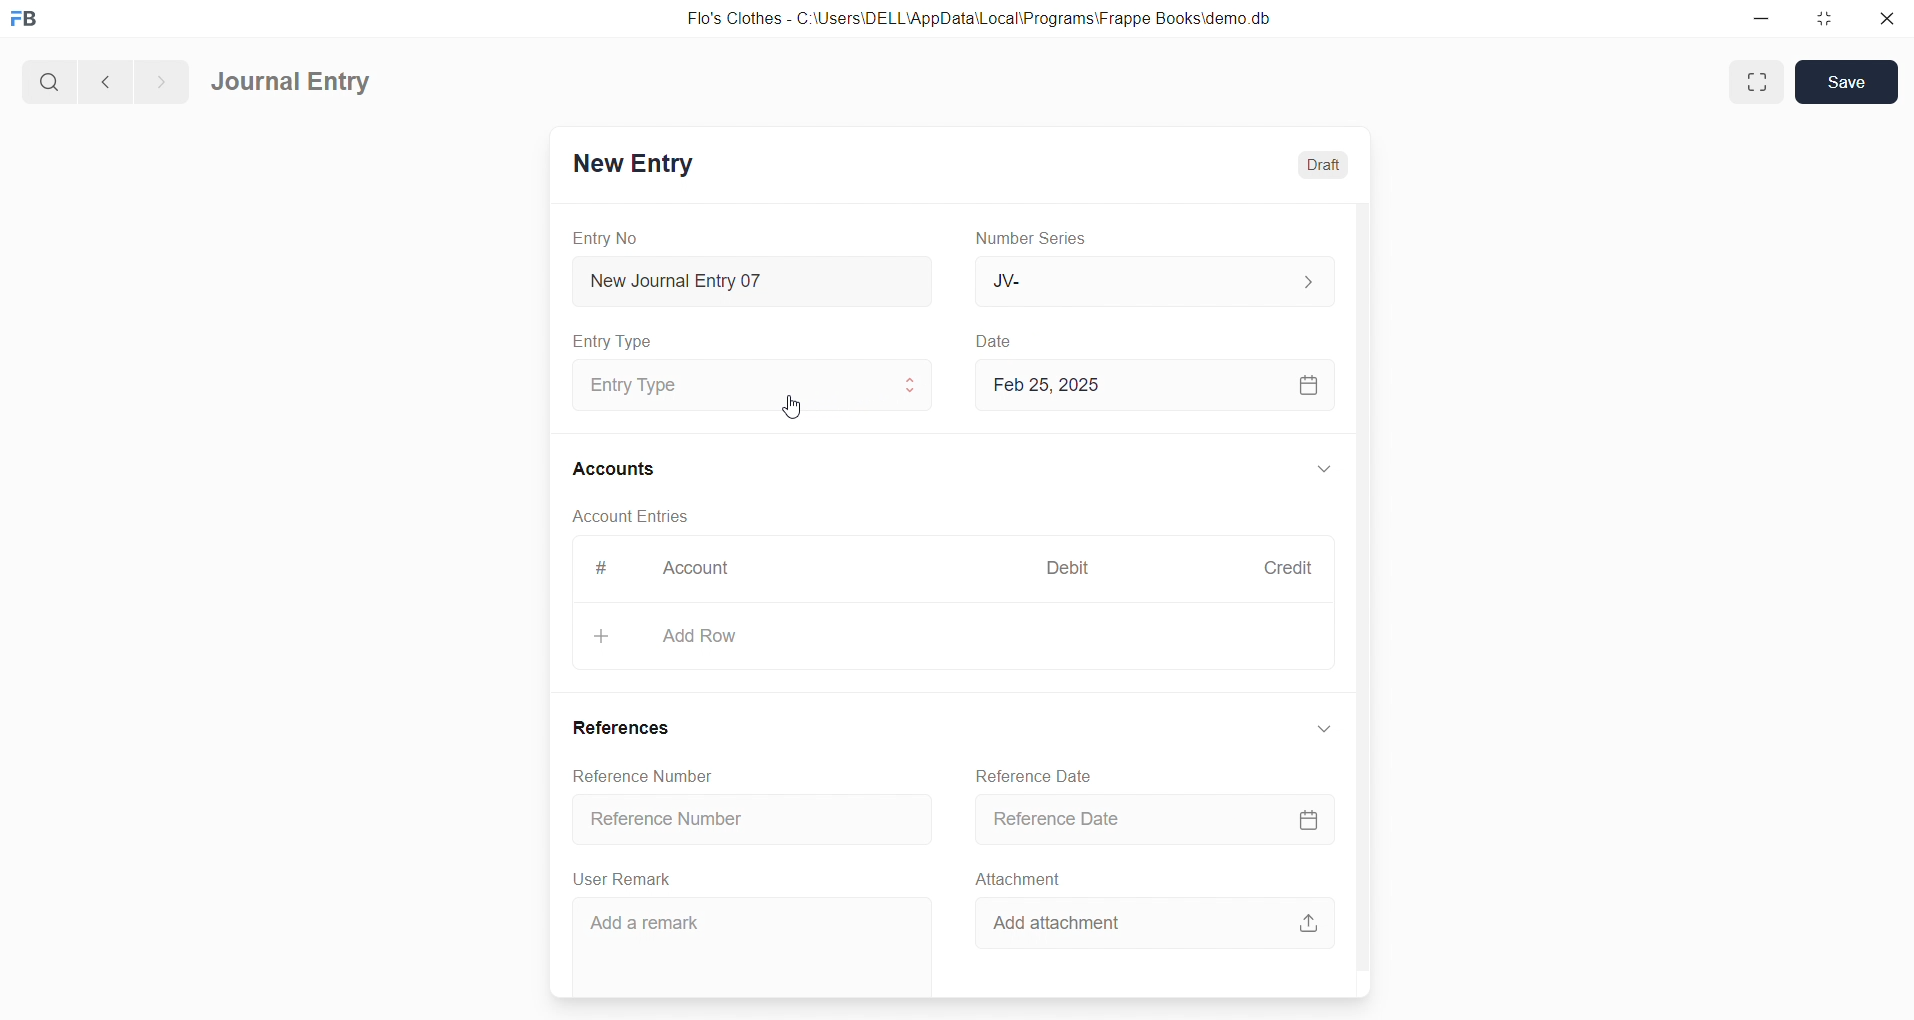 The width and height of the screenshot is (1914, 1020). Describe the element at coordinates (1760, 20) in the screenshot. I see `minimize` at that location.